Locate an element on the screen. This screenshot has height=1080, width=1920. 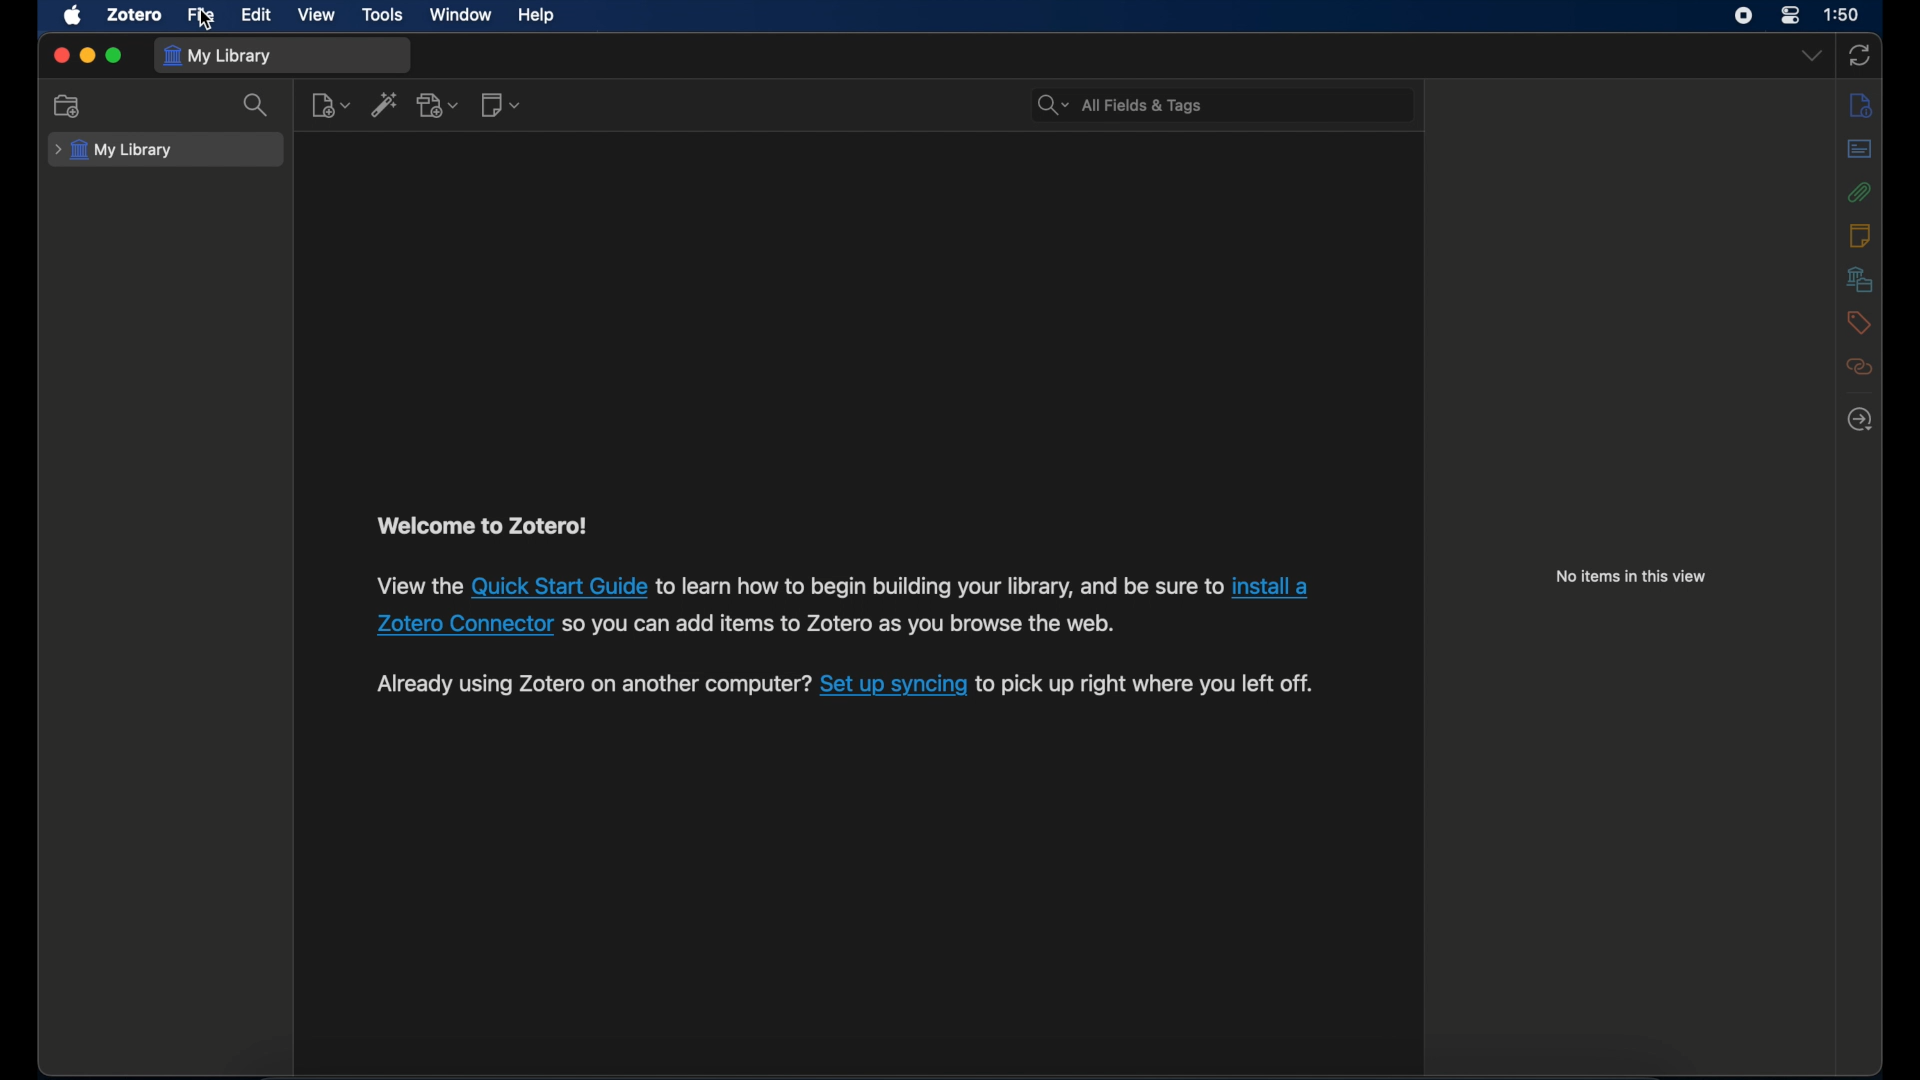
window is located at coordinates (461, 15).